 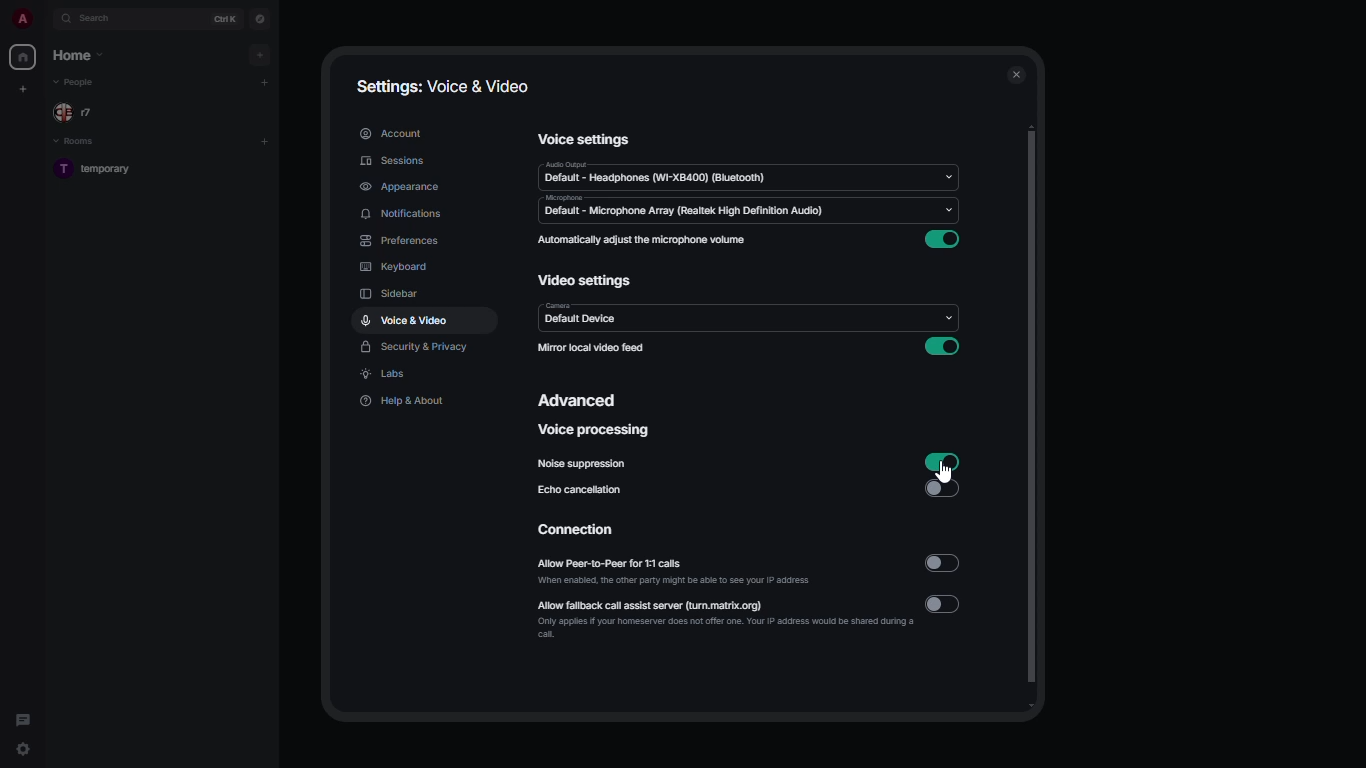 What do you see at coordinates (404, 400) in the screenshot?
I see `help & about` at bounding box center [404, 400].